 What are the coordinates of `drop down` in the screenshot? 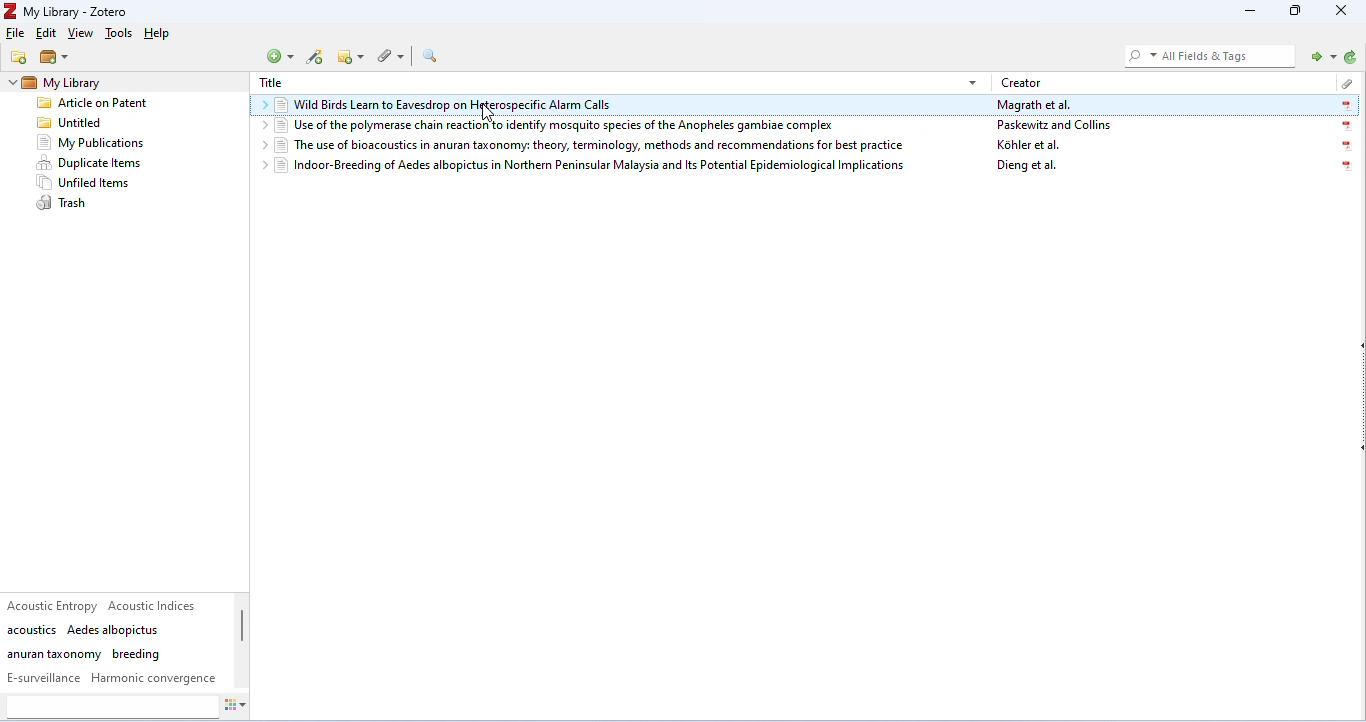 It's located at (260, 166).